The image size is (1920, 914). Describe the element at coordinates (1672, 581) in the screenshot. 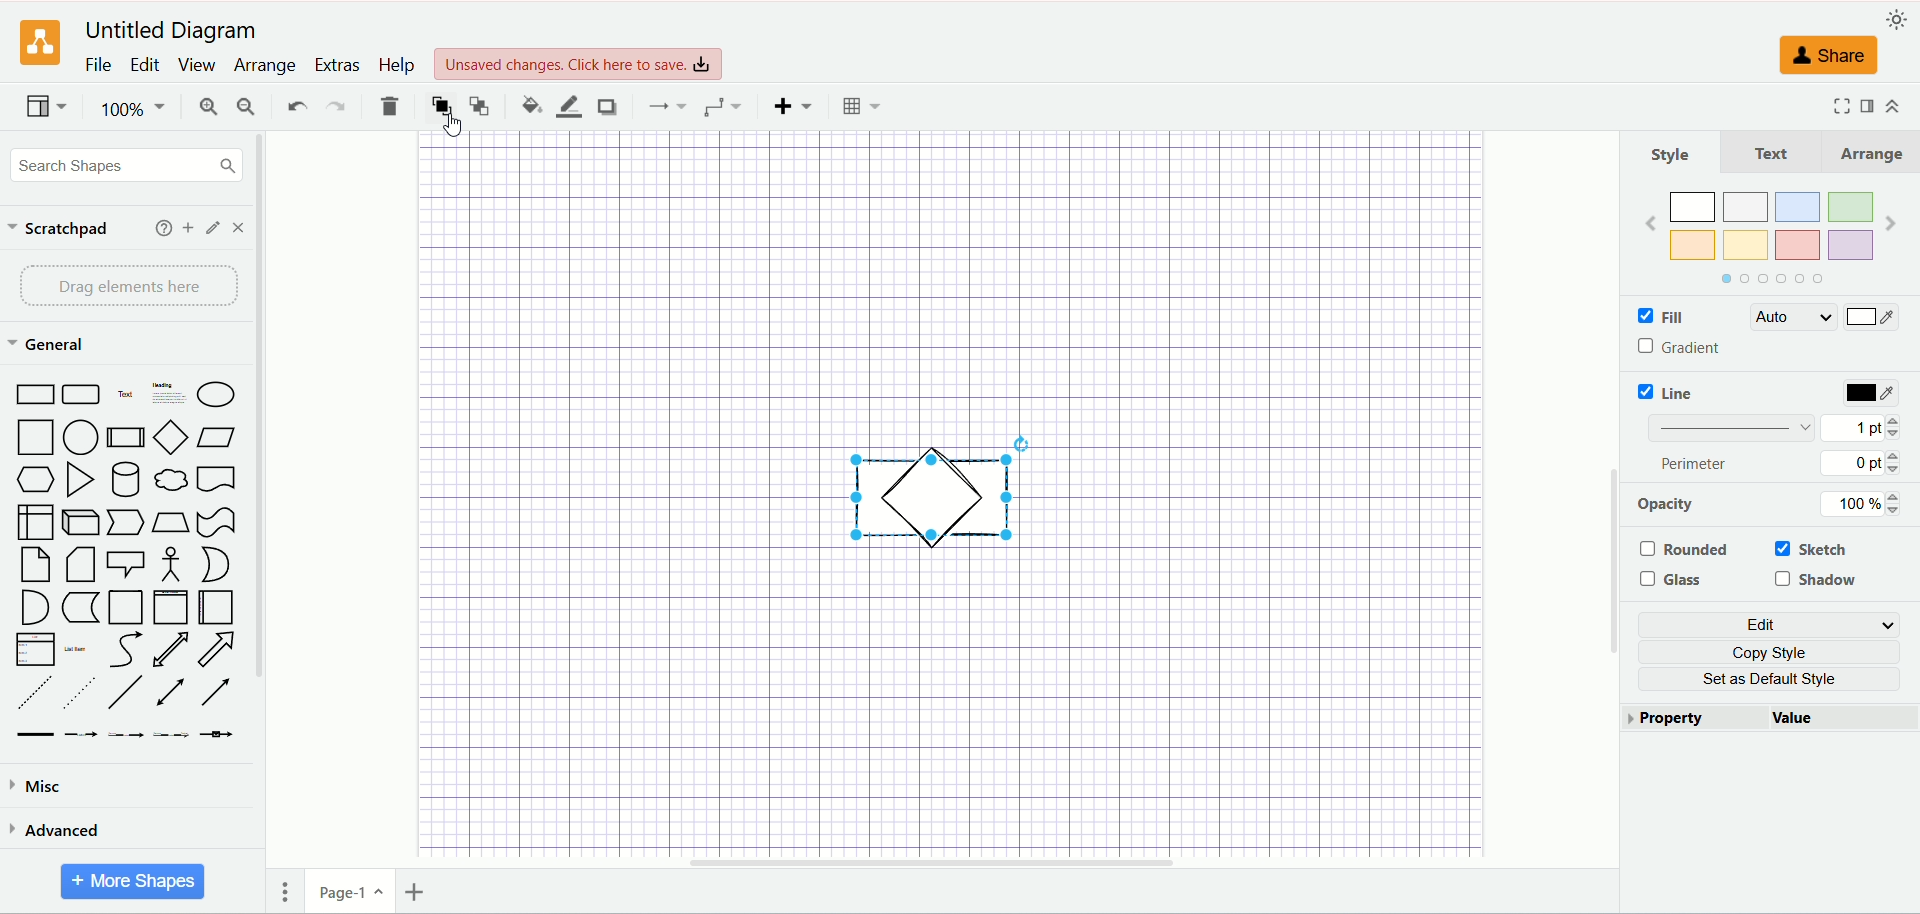

I see `glass` at that location.